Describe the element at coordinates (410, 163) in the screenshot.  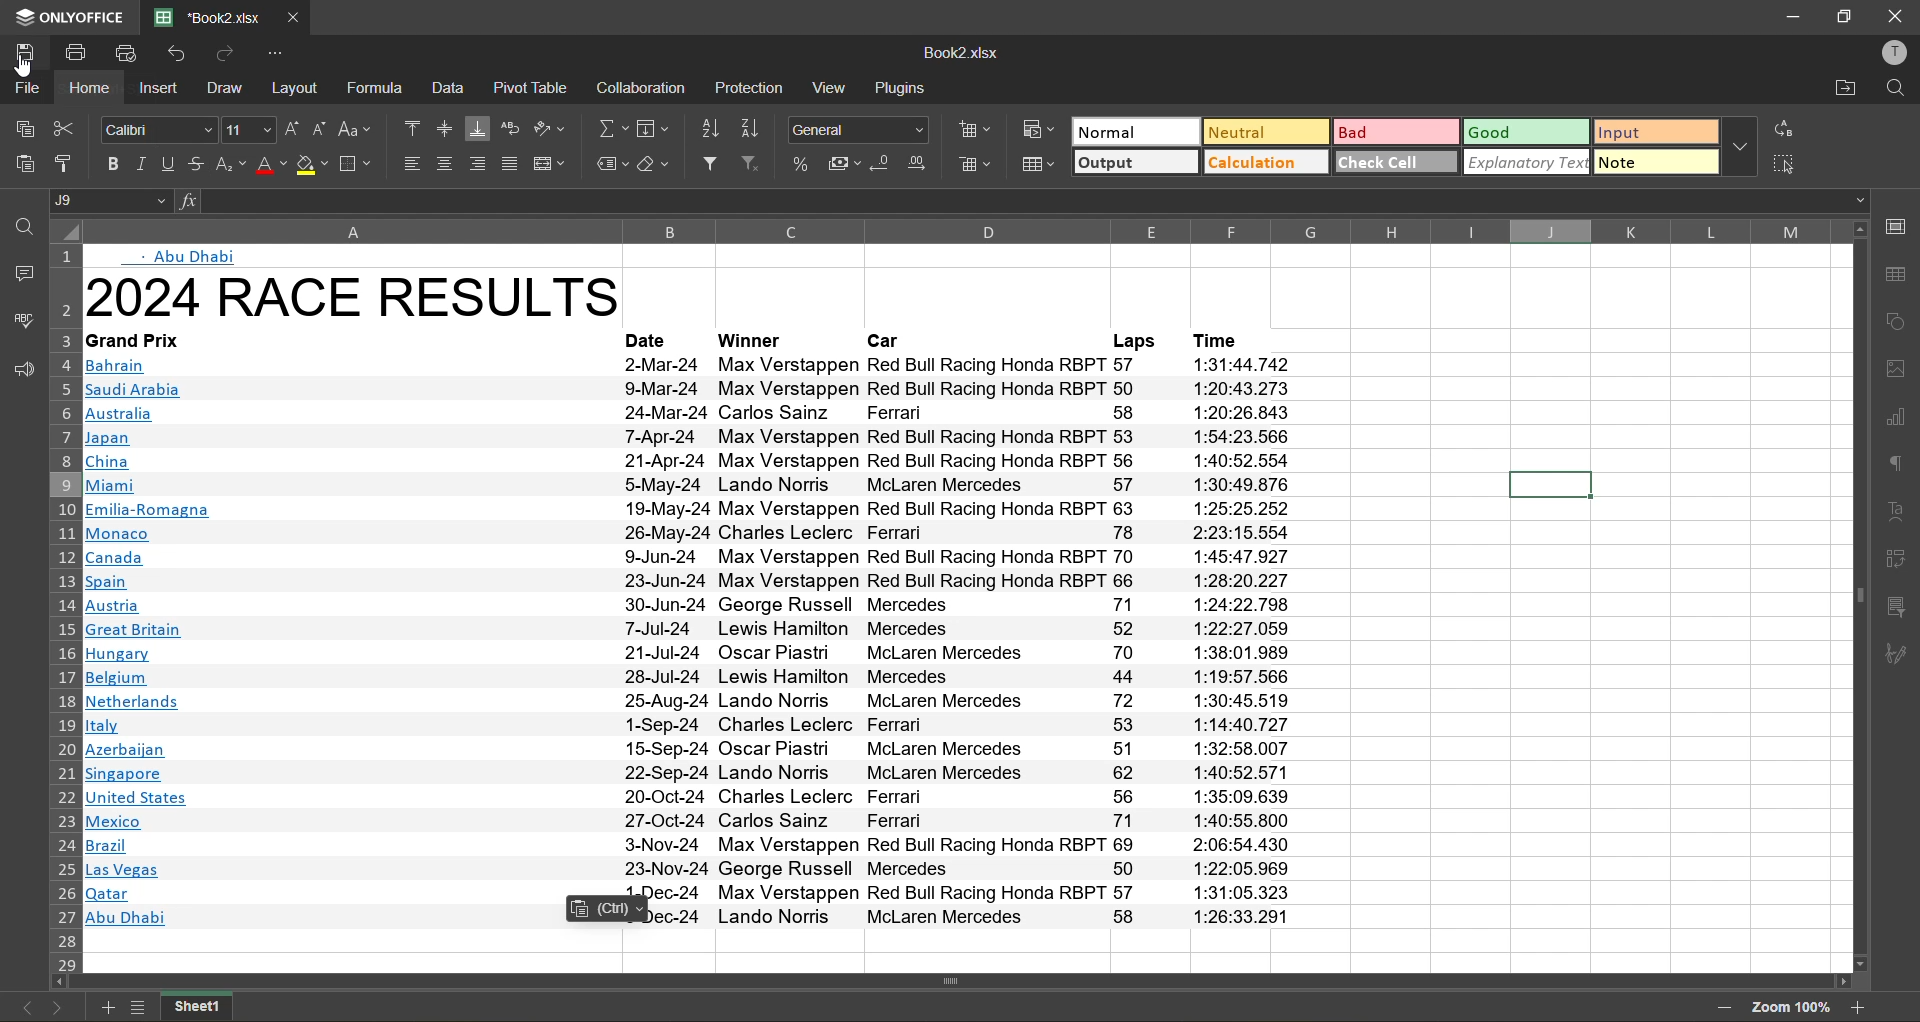
I see `align left` at that location.